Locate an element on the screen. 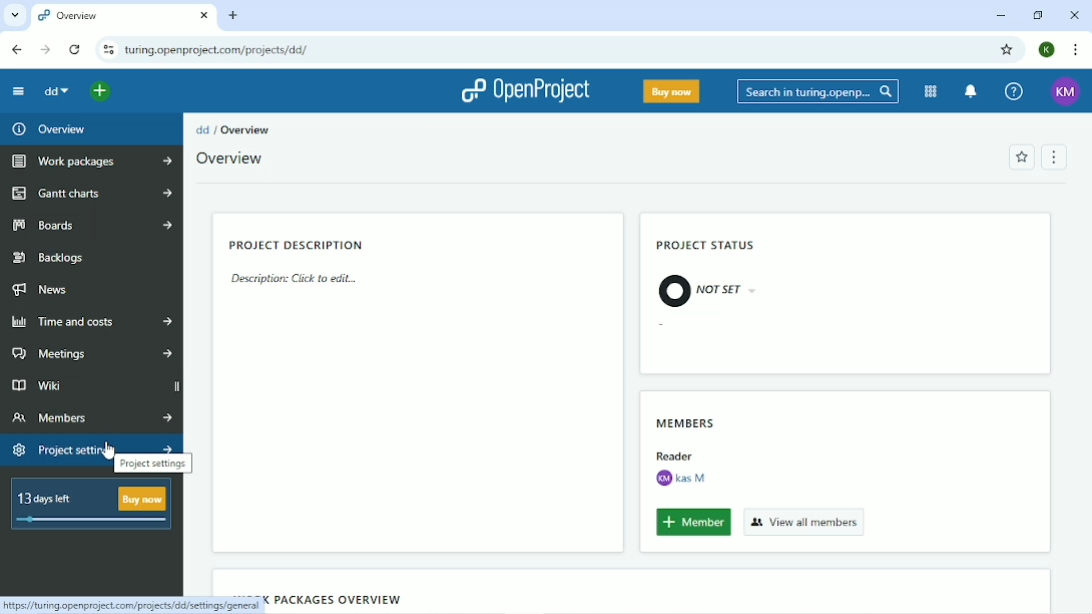  dd is located at coordinates (203, 130).